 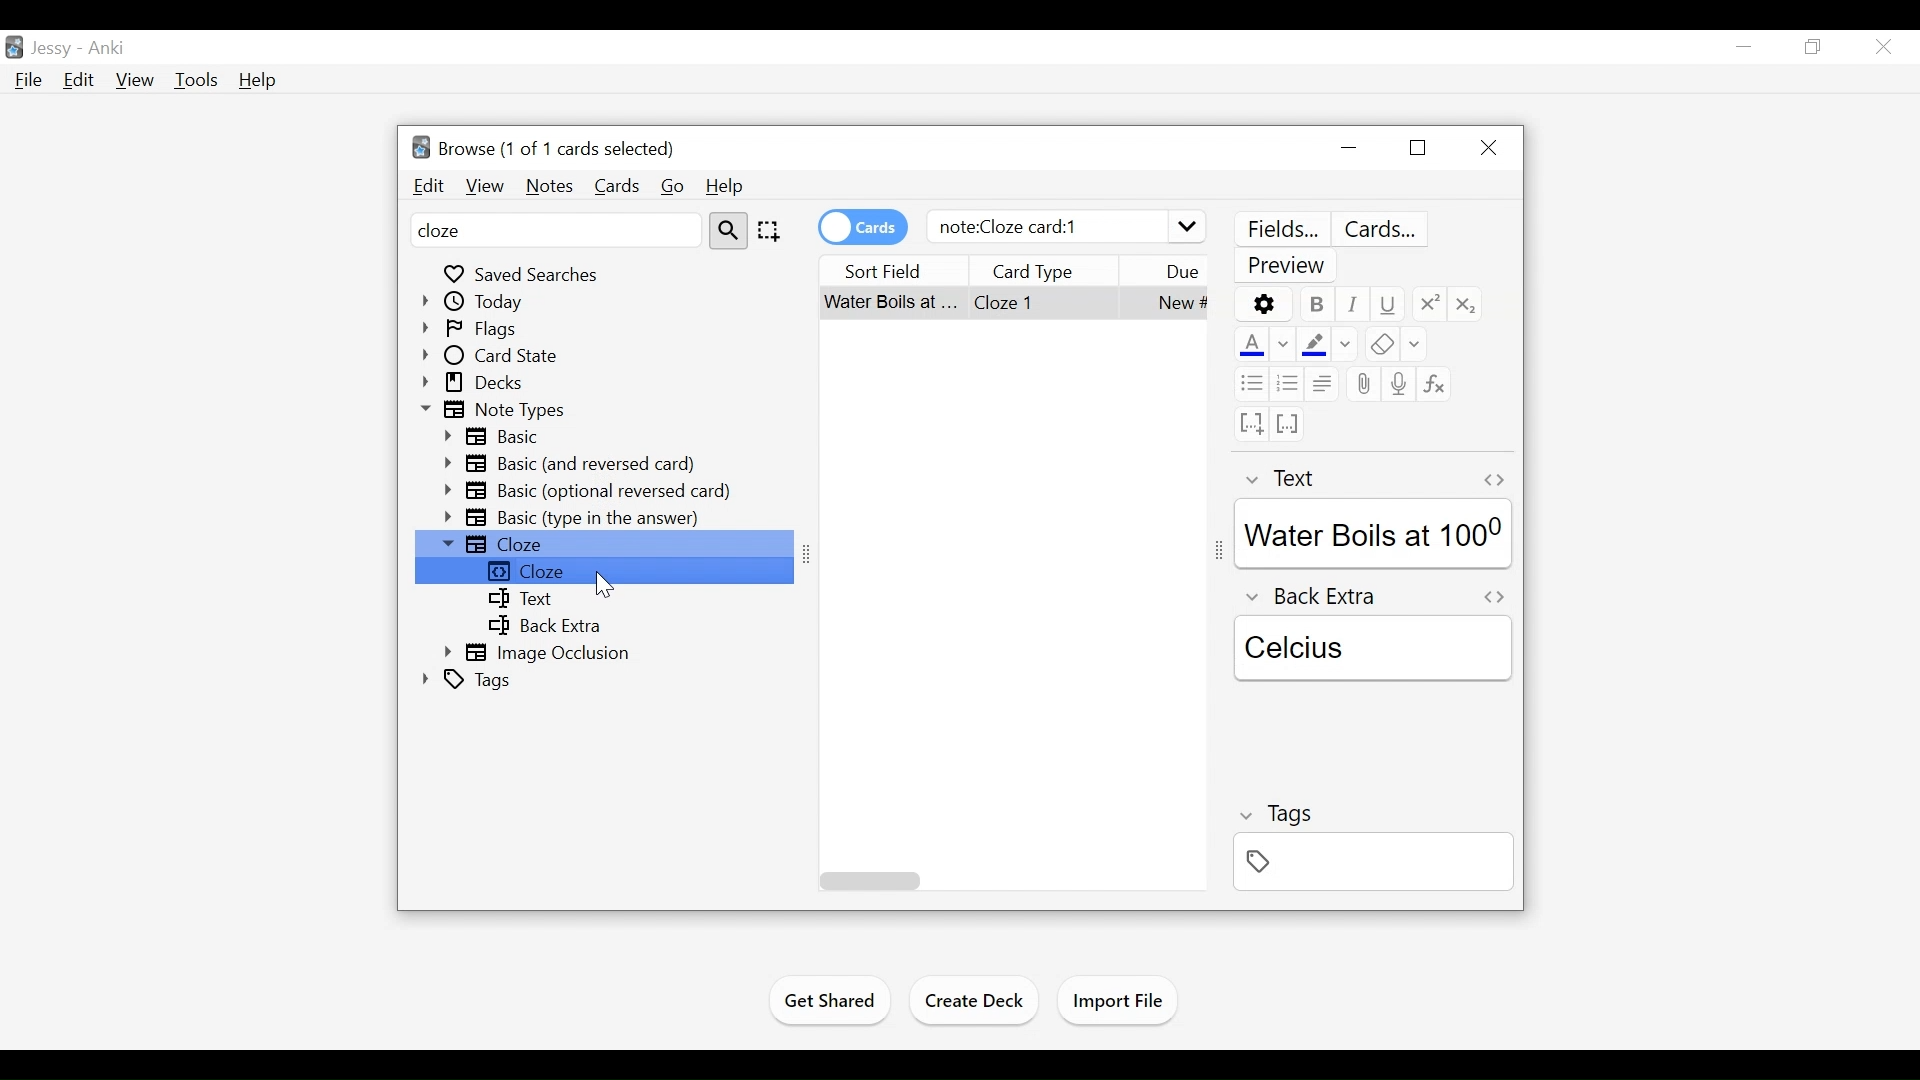 What do you see at coordinates (604, 543) in the screenshot?
I see `Cloze` at bounding box center [604, 543].